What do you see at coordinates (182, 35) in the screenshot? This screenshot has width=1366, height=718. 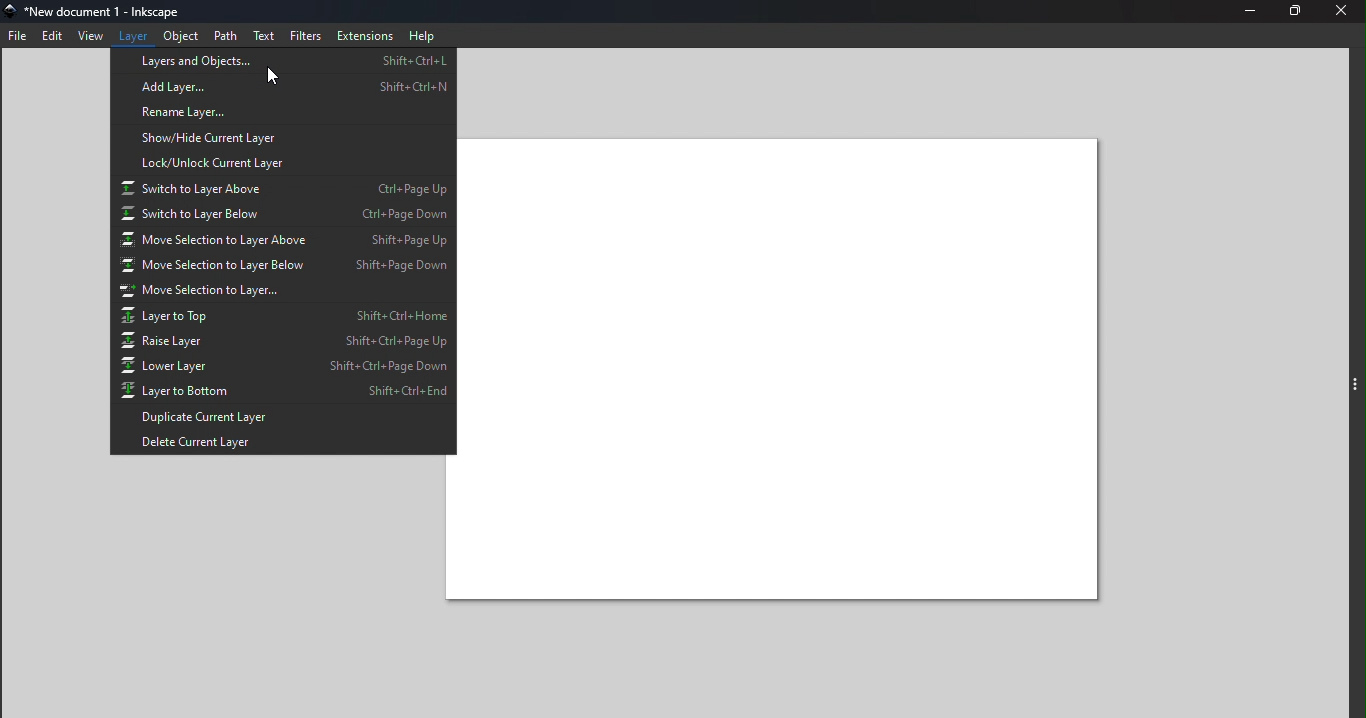 I see `Object` at bounding box center [182, 35].